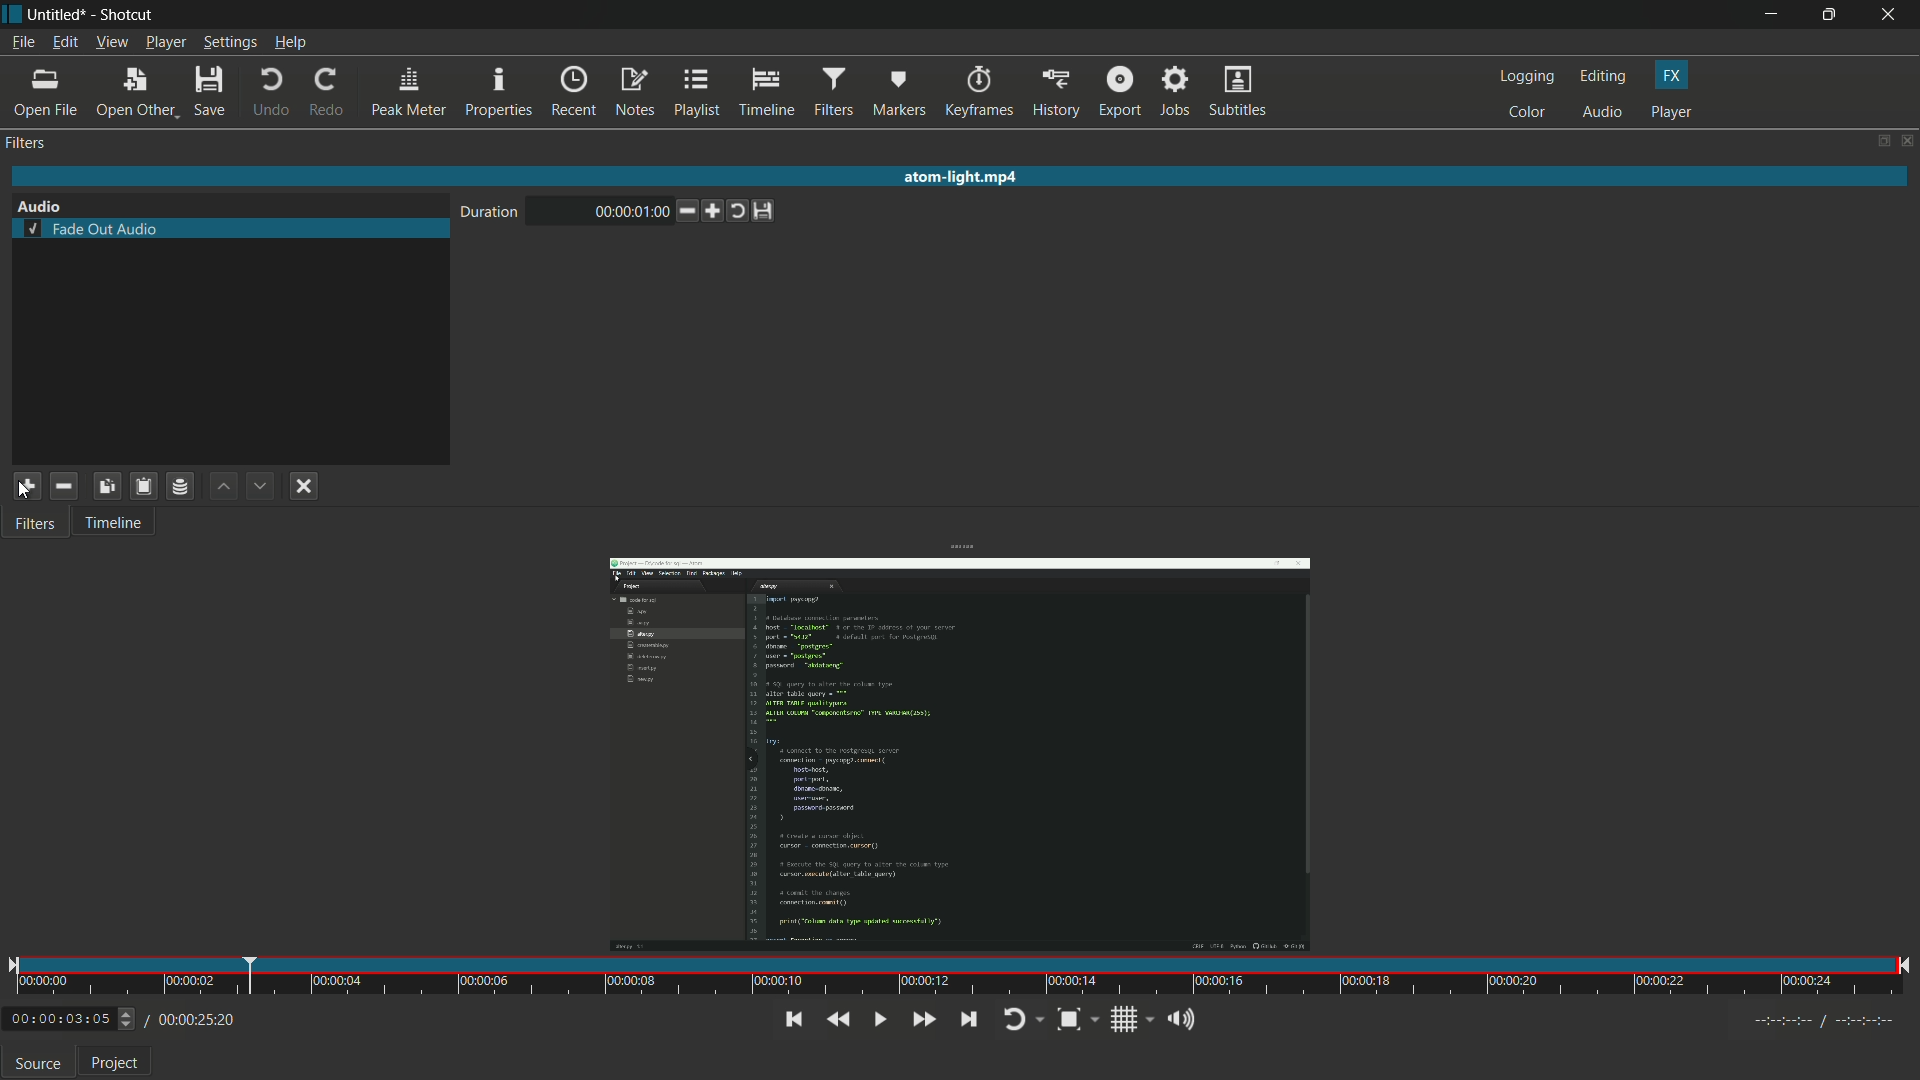  Describe the element at coordinates (129, 15) in the screenshot. I see `app name` at that location.